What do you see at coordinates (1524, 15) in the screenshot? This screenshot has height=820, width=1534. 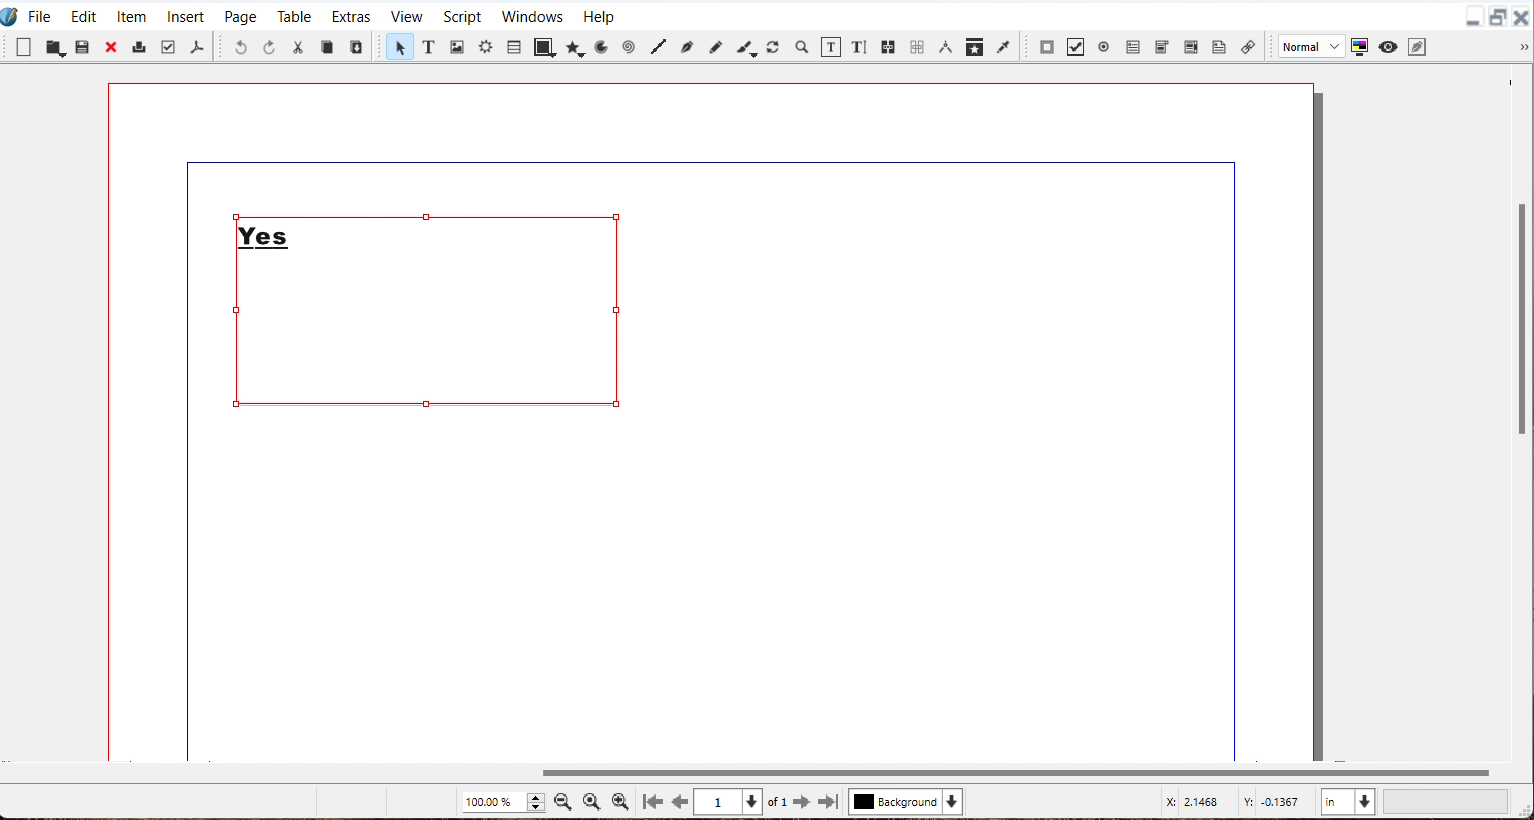 I see `Close` at bounding box center [1524, 15].